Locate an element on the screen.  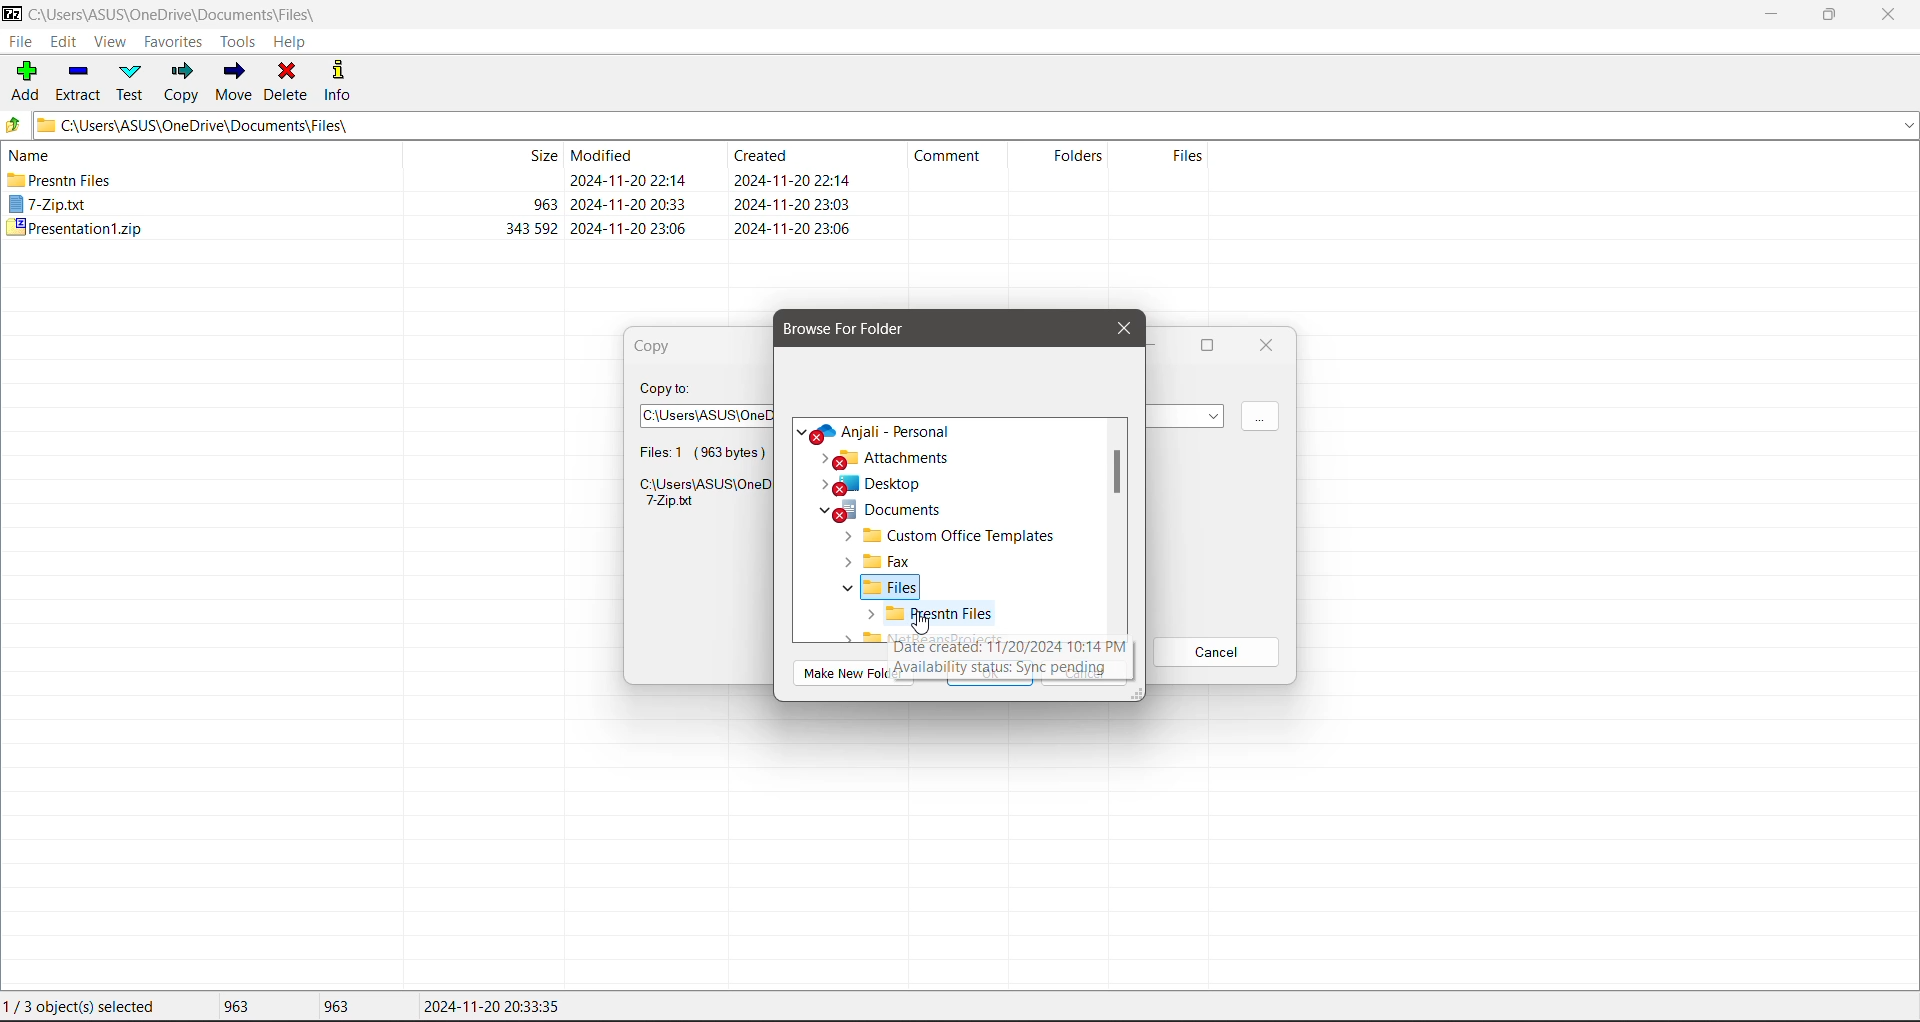
Vertical Scroll Bar is located at coordinates (1116, 532).